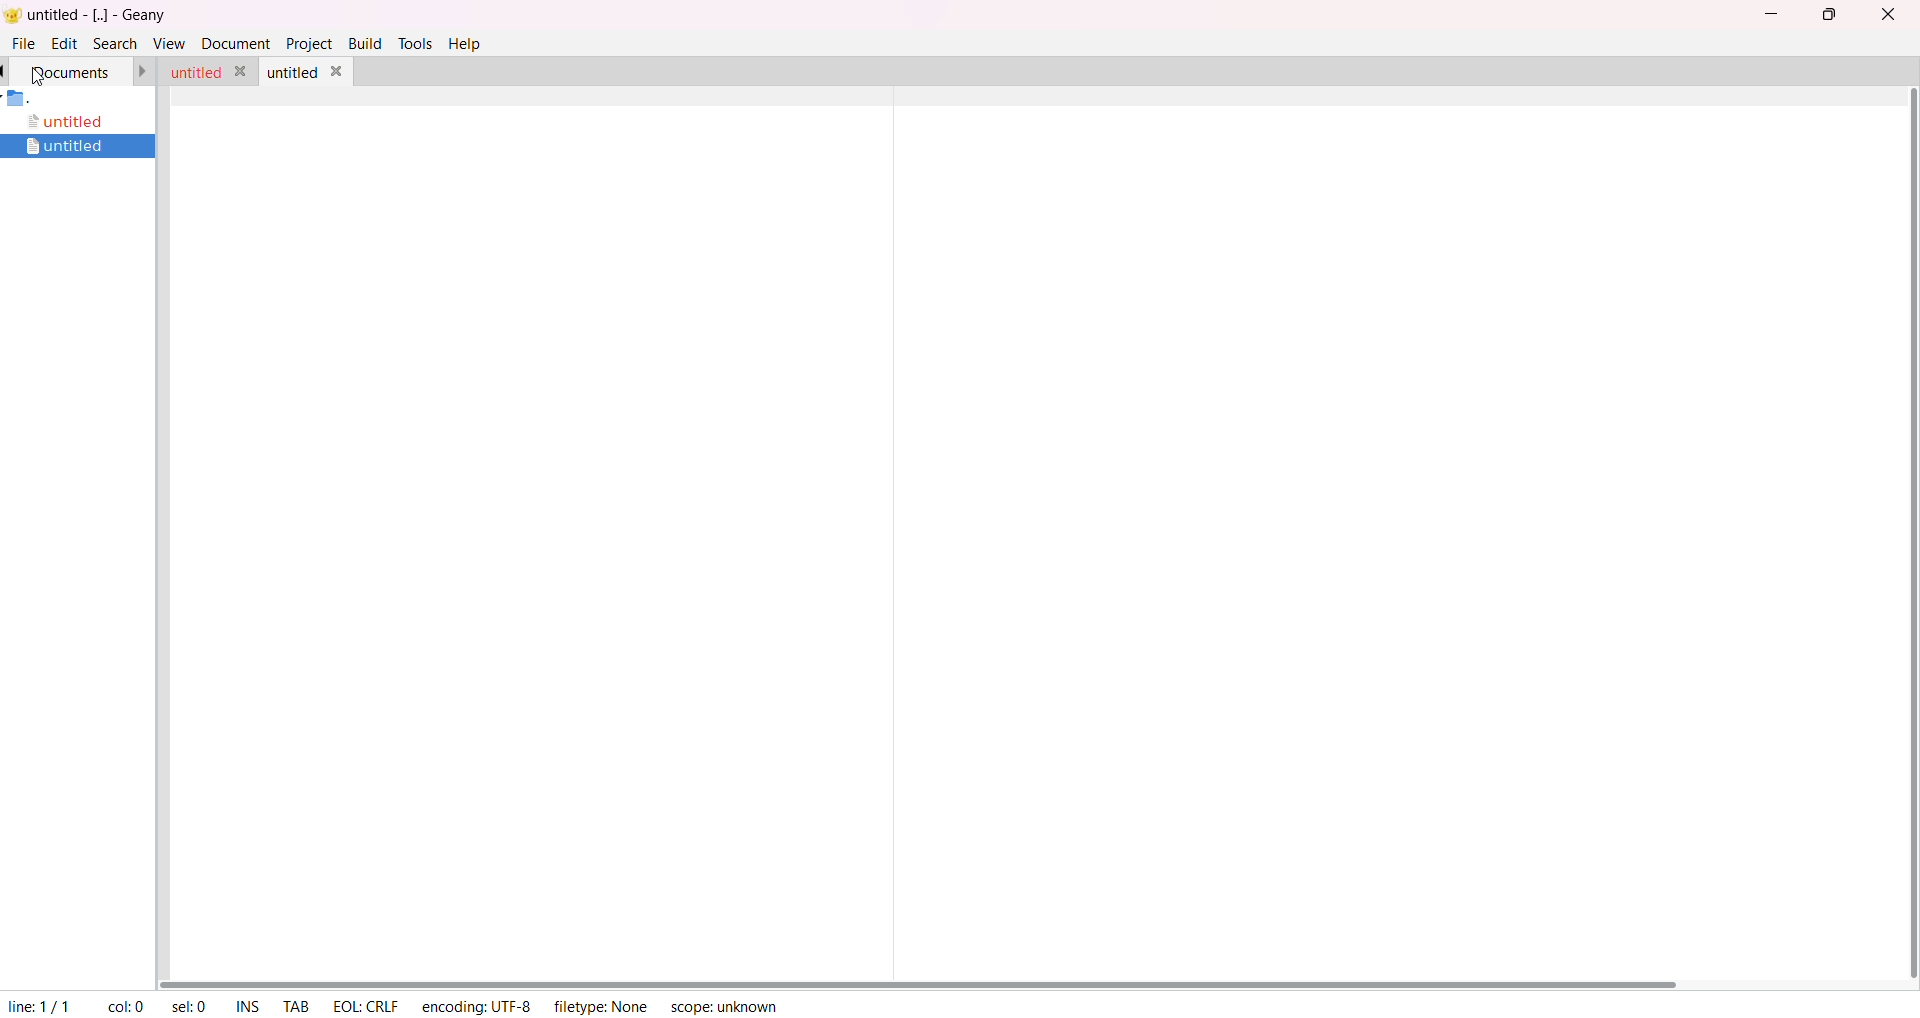 Image resolution: width=1920 pixels, height=1018 pixels. I want to click on documents, so click(73, 71).